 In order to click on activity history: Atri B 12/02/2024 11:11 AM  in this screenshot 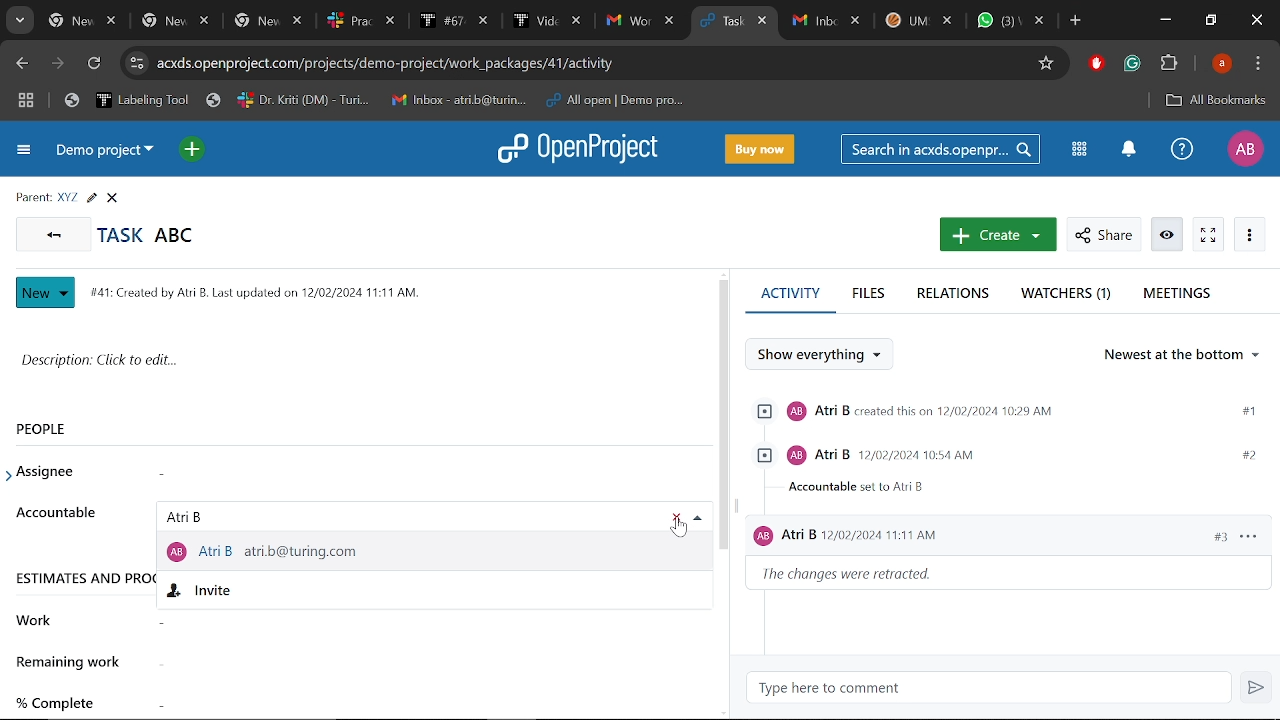, I will do `click(1010, 540)`.